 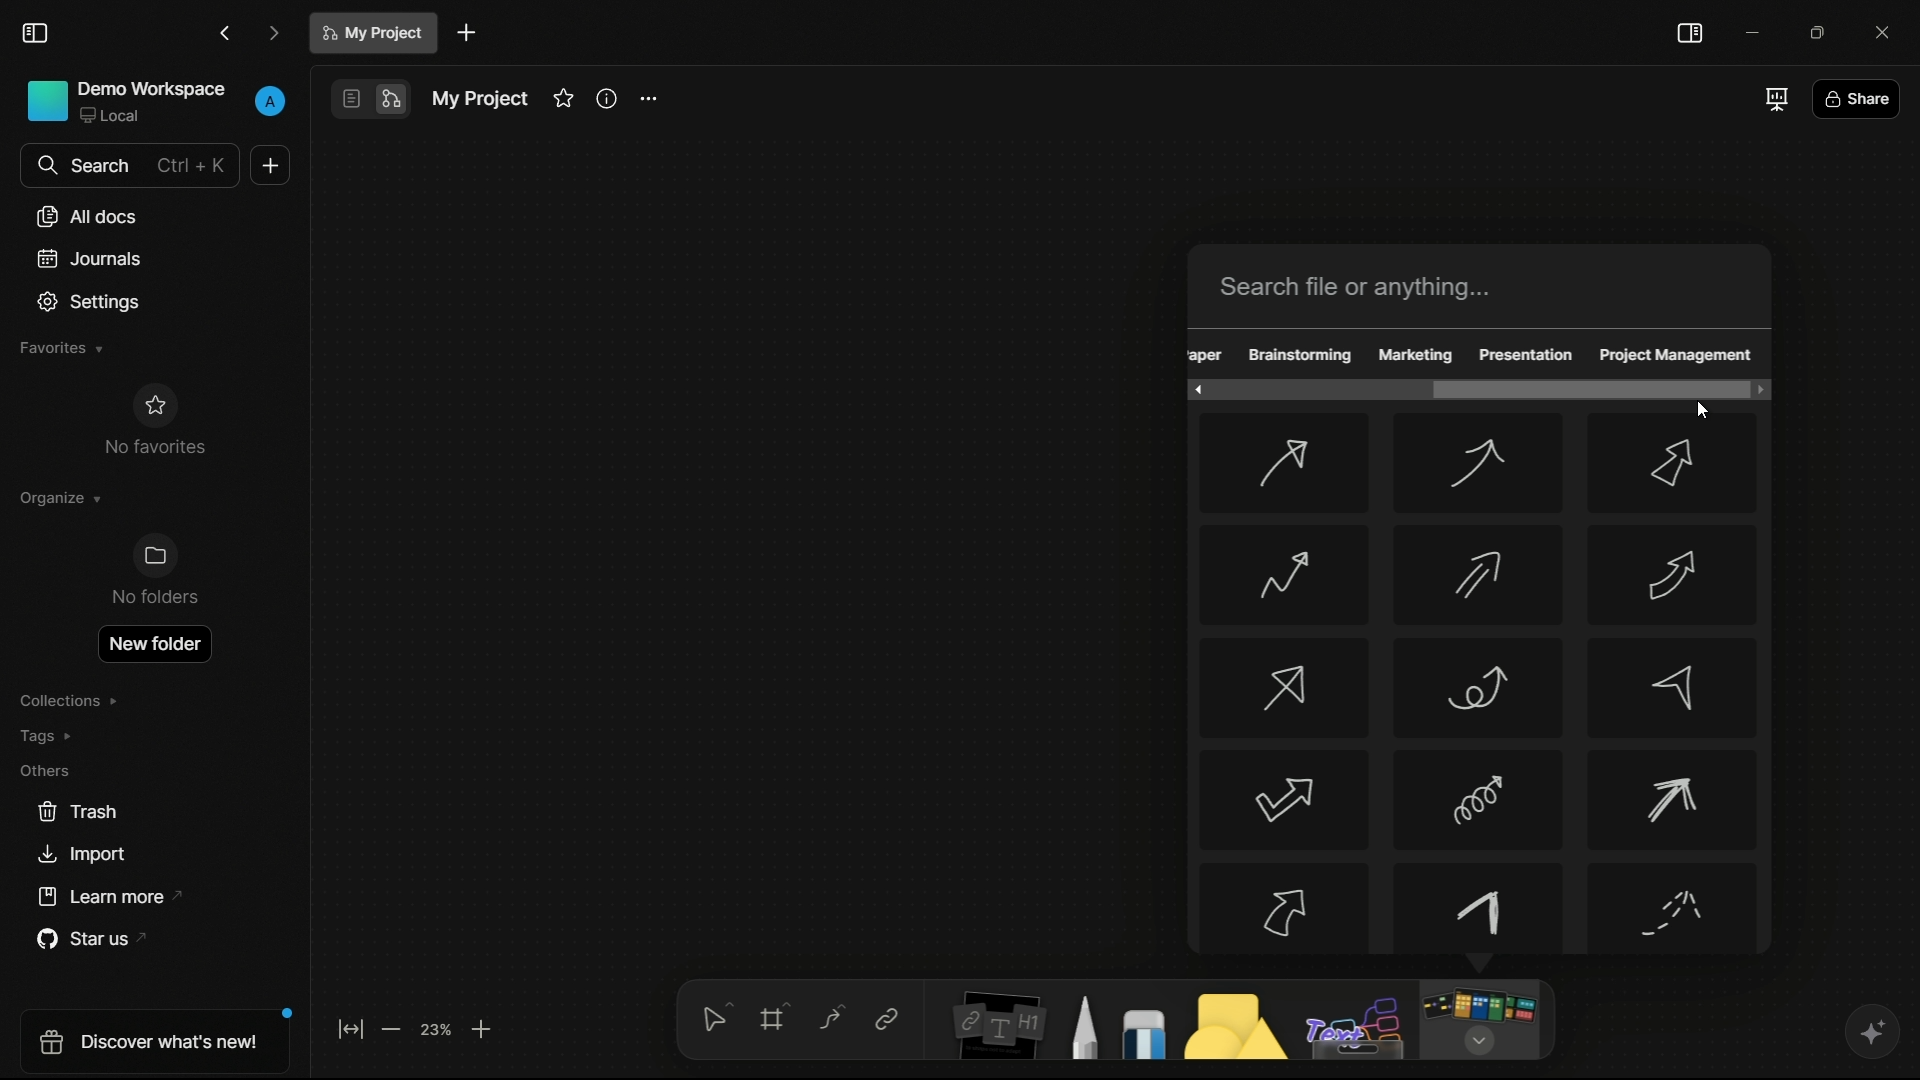 What do you see at coordinates (350, 1028) in the screenshot?
I see `fit to screen` at bounding box center [350, 1028].